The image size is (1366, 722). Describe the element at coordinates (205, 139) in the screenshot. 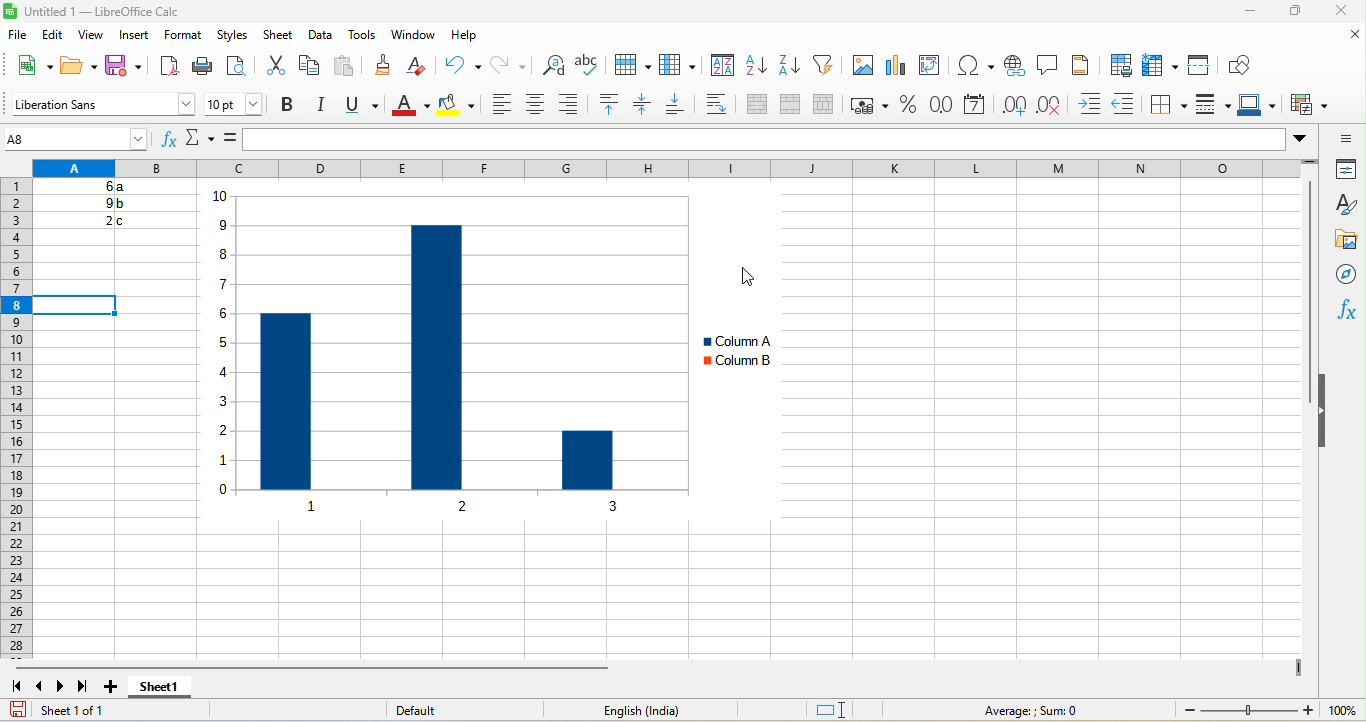

I see `name box` at that location.